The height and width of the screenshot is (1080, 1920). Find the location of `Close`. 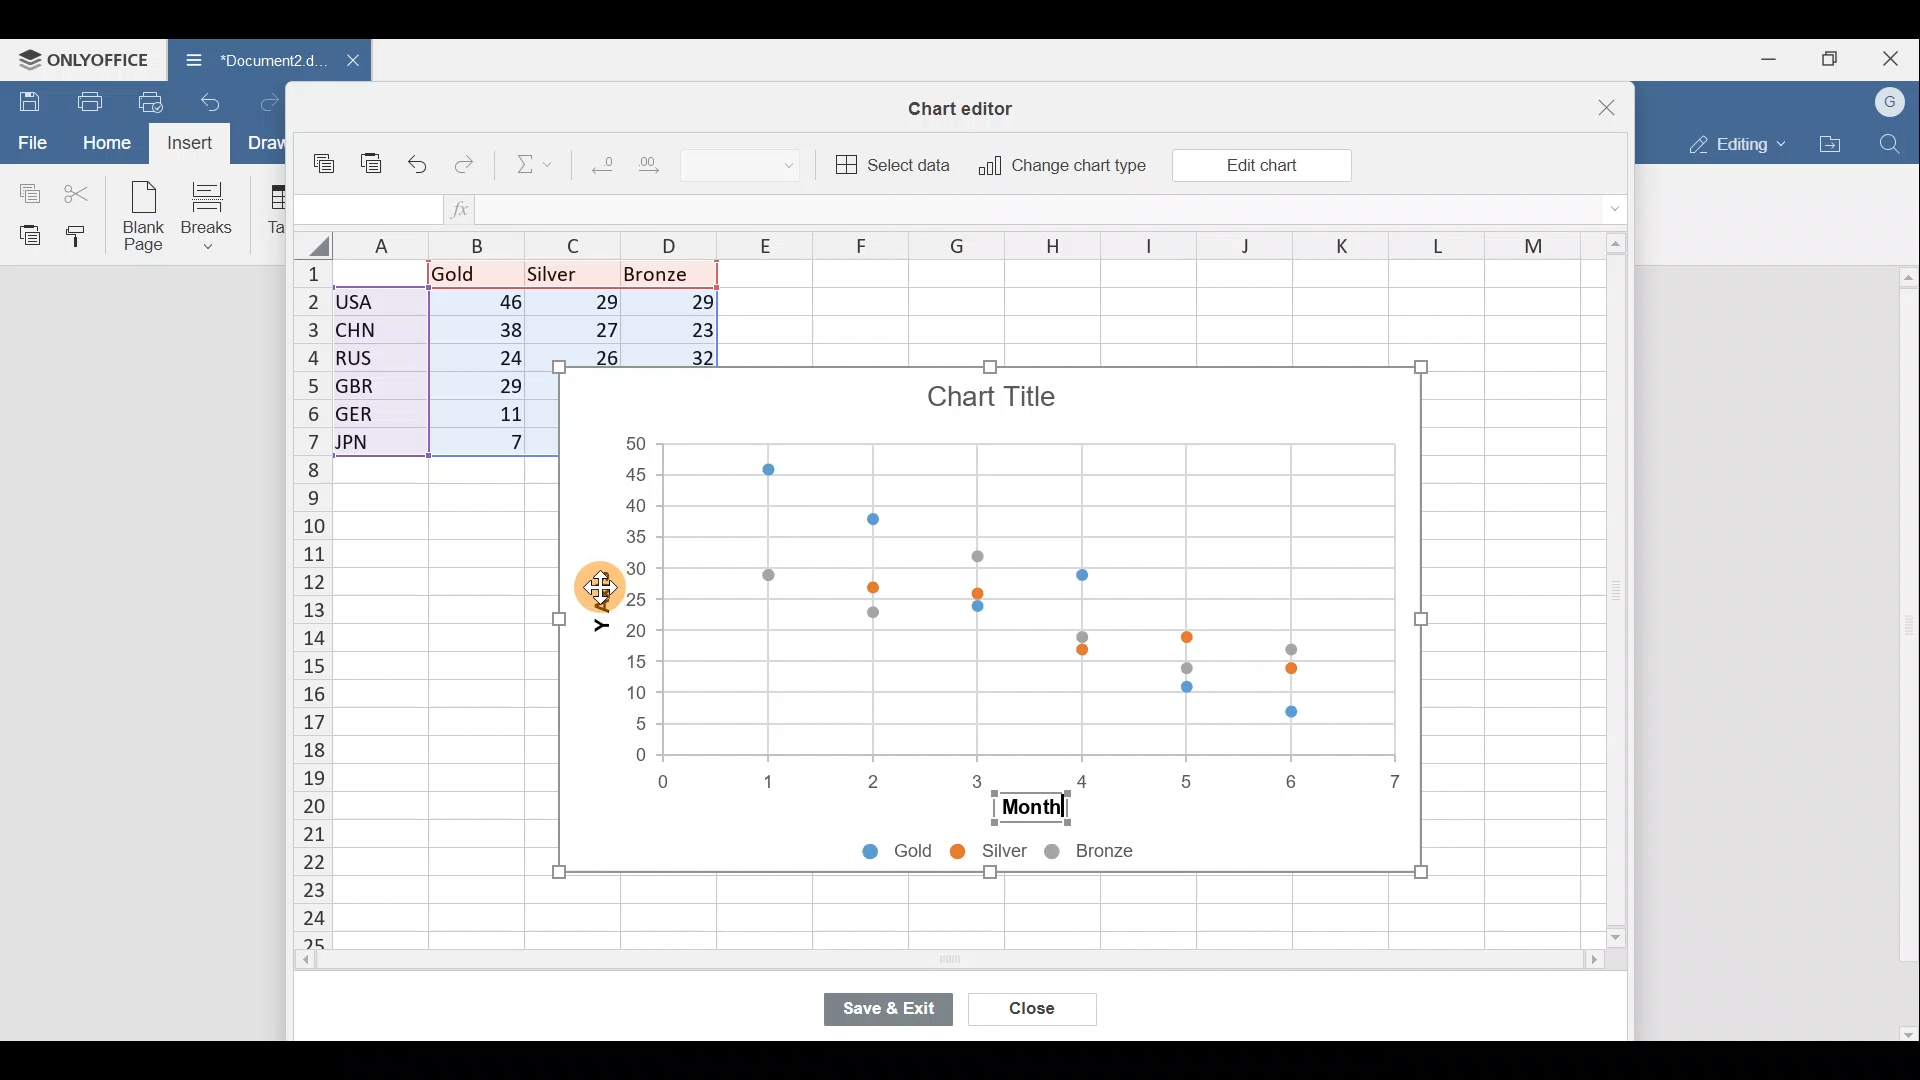

Close is located at coordinates (1032, 1006).